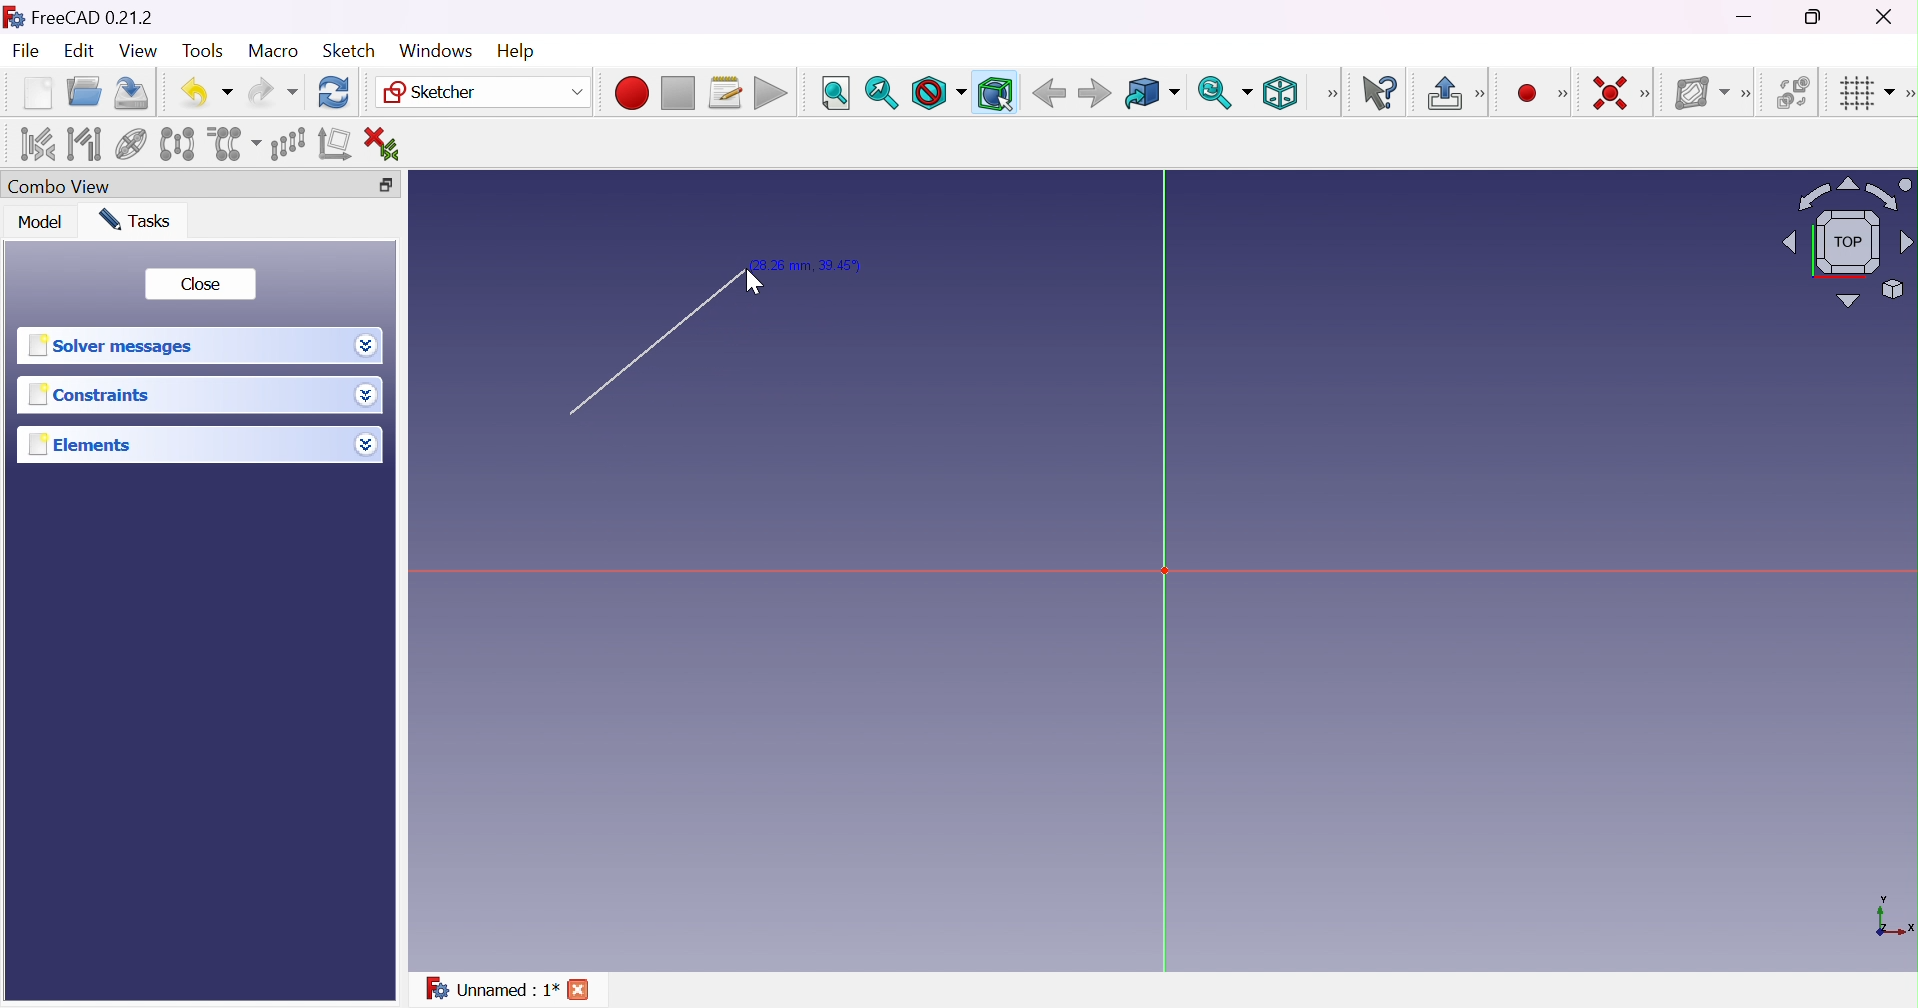 This screenshot has width=1918, height=1008. I want to click on x, y plane, so click(1894, 918).